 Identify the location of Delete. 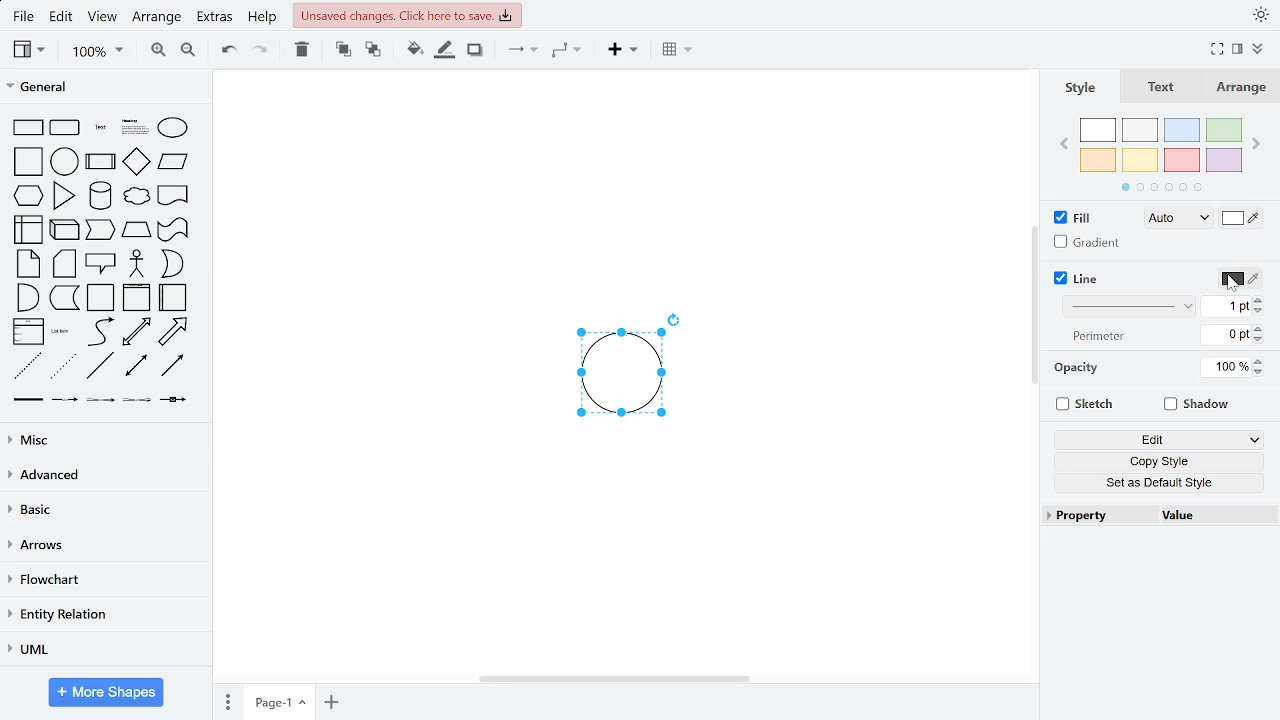
(302, 51).